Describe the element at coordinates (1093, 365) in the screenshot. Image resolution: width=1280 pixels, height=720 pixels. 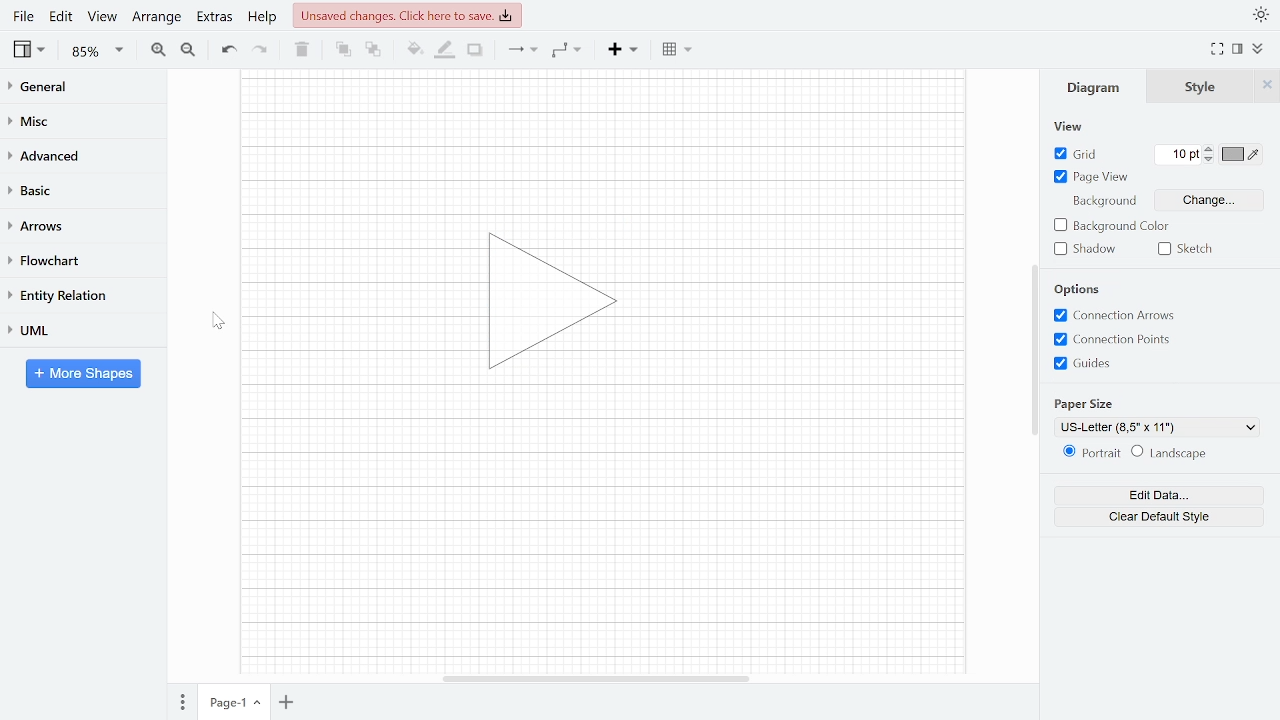
I see `Guides.` at that location.